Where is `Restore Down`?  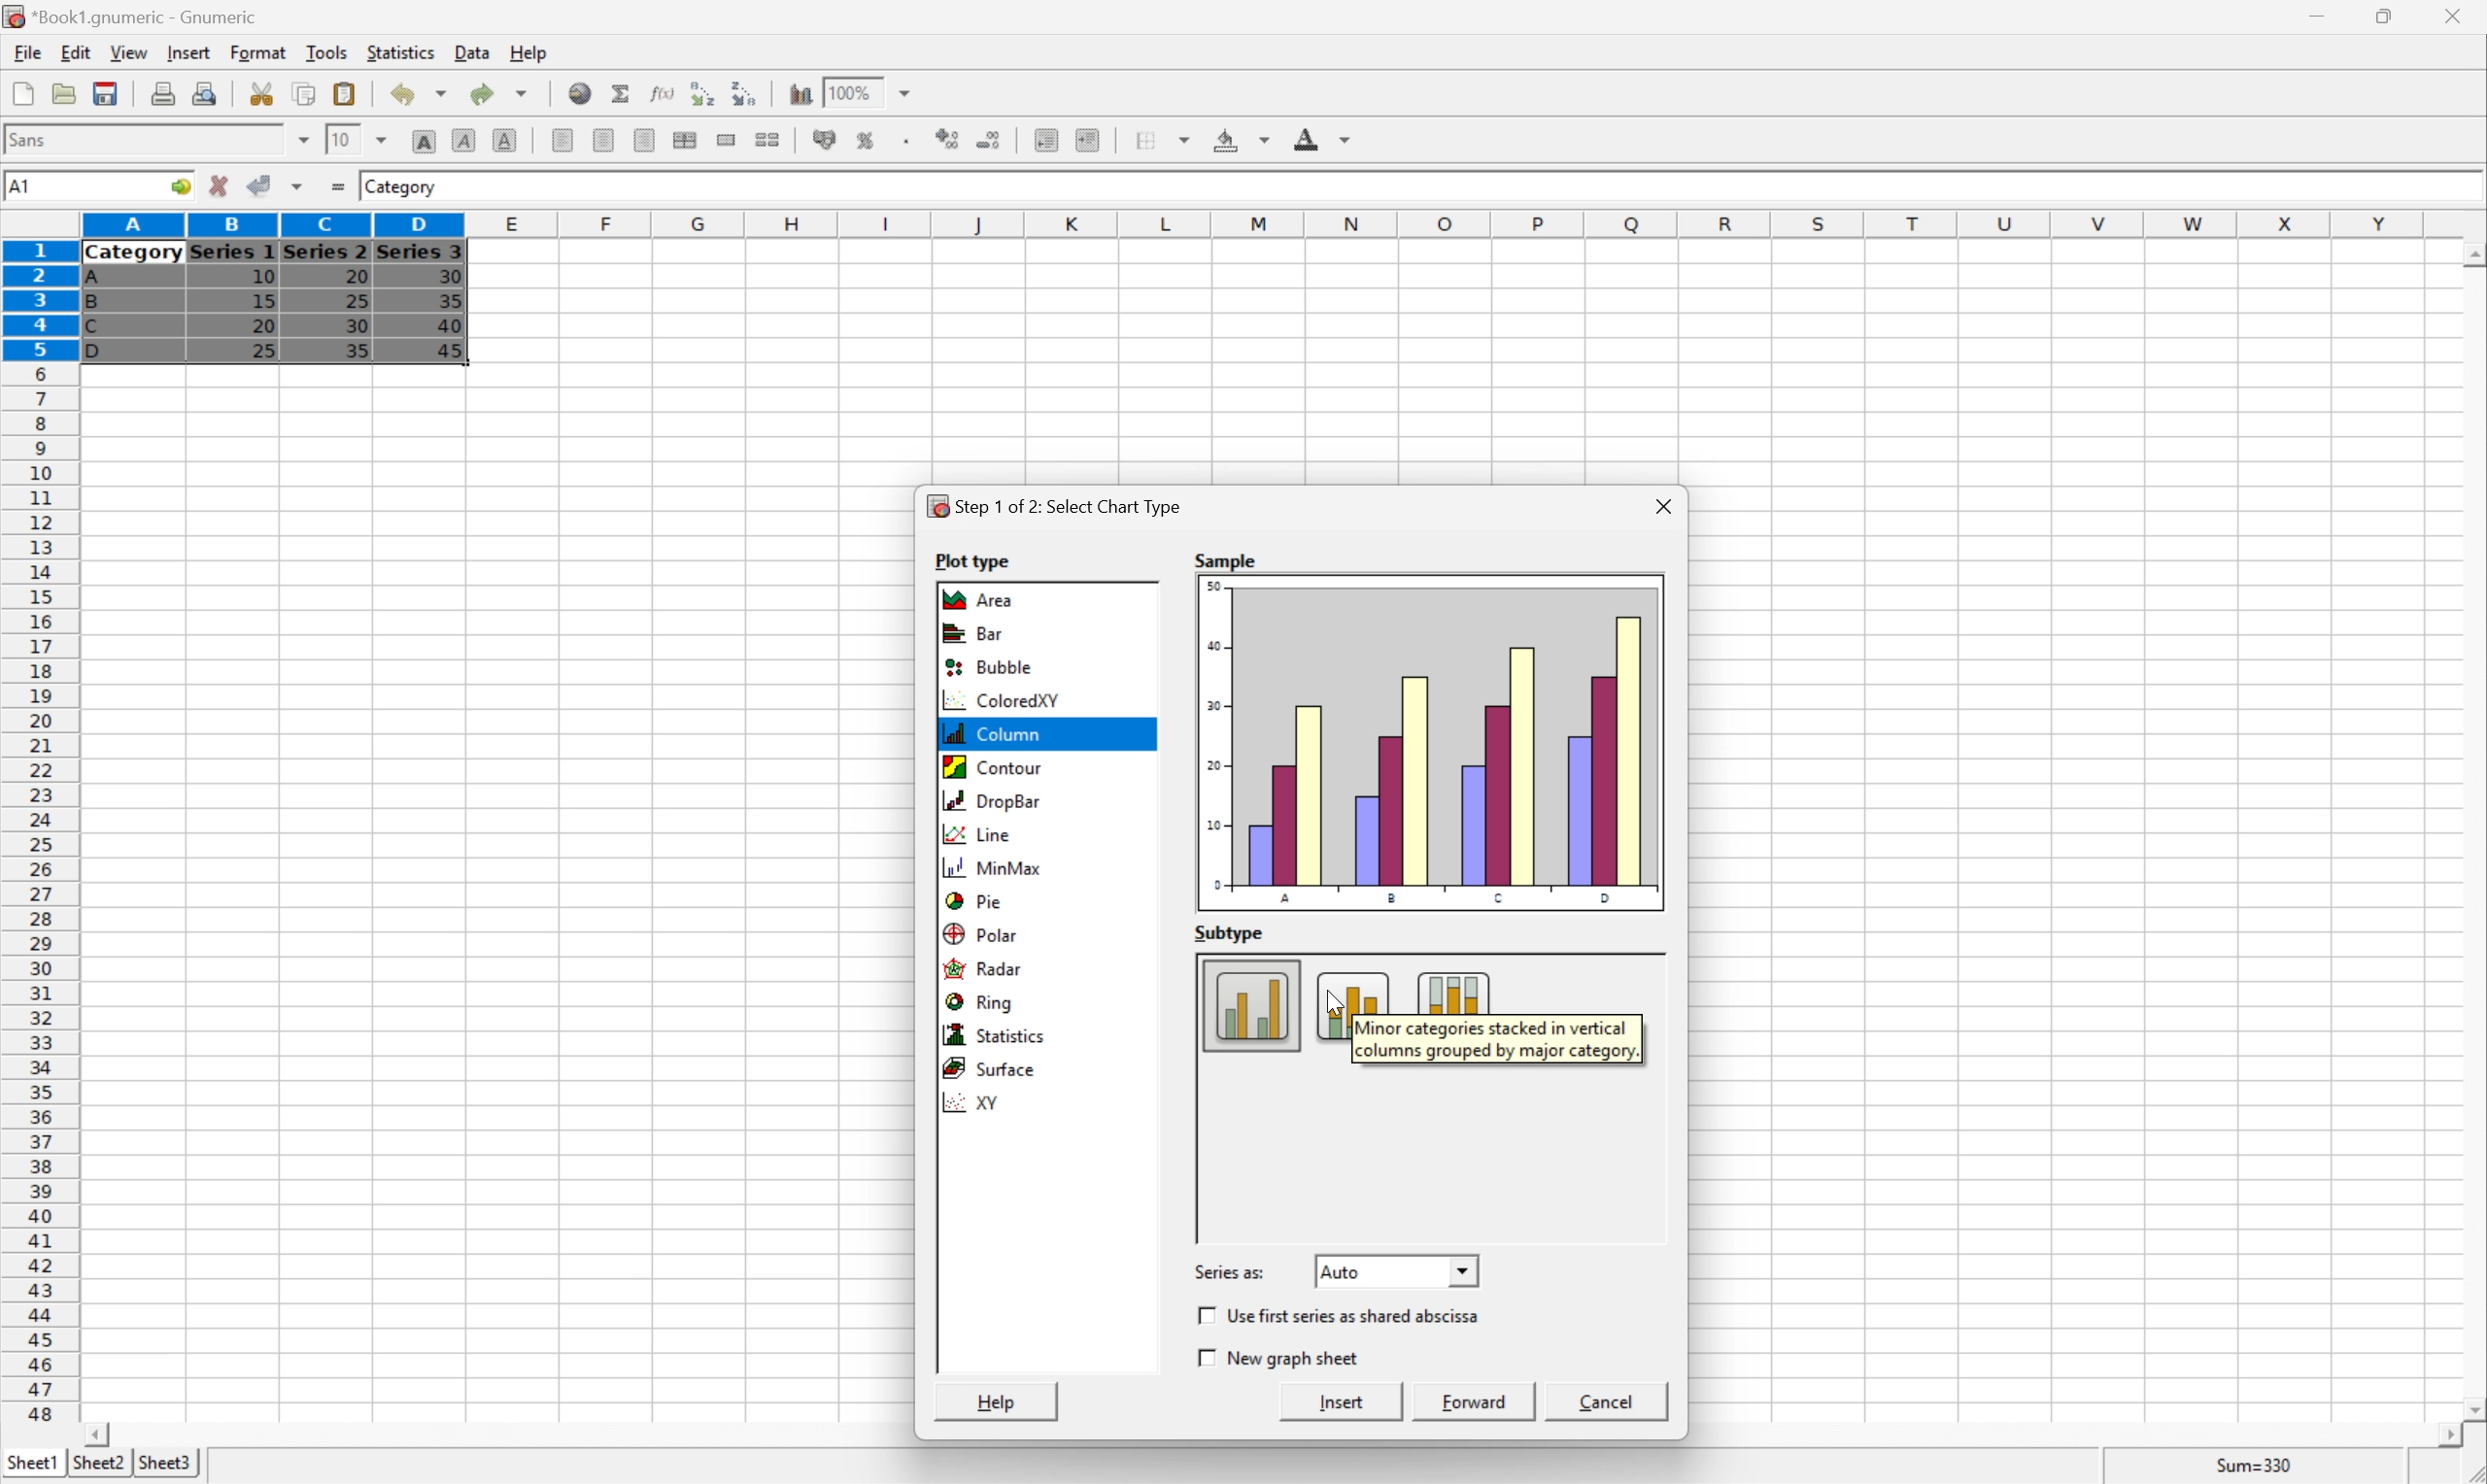 Restore Down is located at coordinates (2374, 16).